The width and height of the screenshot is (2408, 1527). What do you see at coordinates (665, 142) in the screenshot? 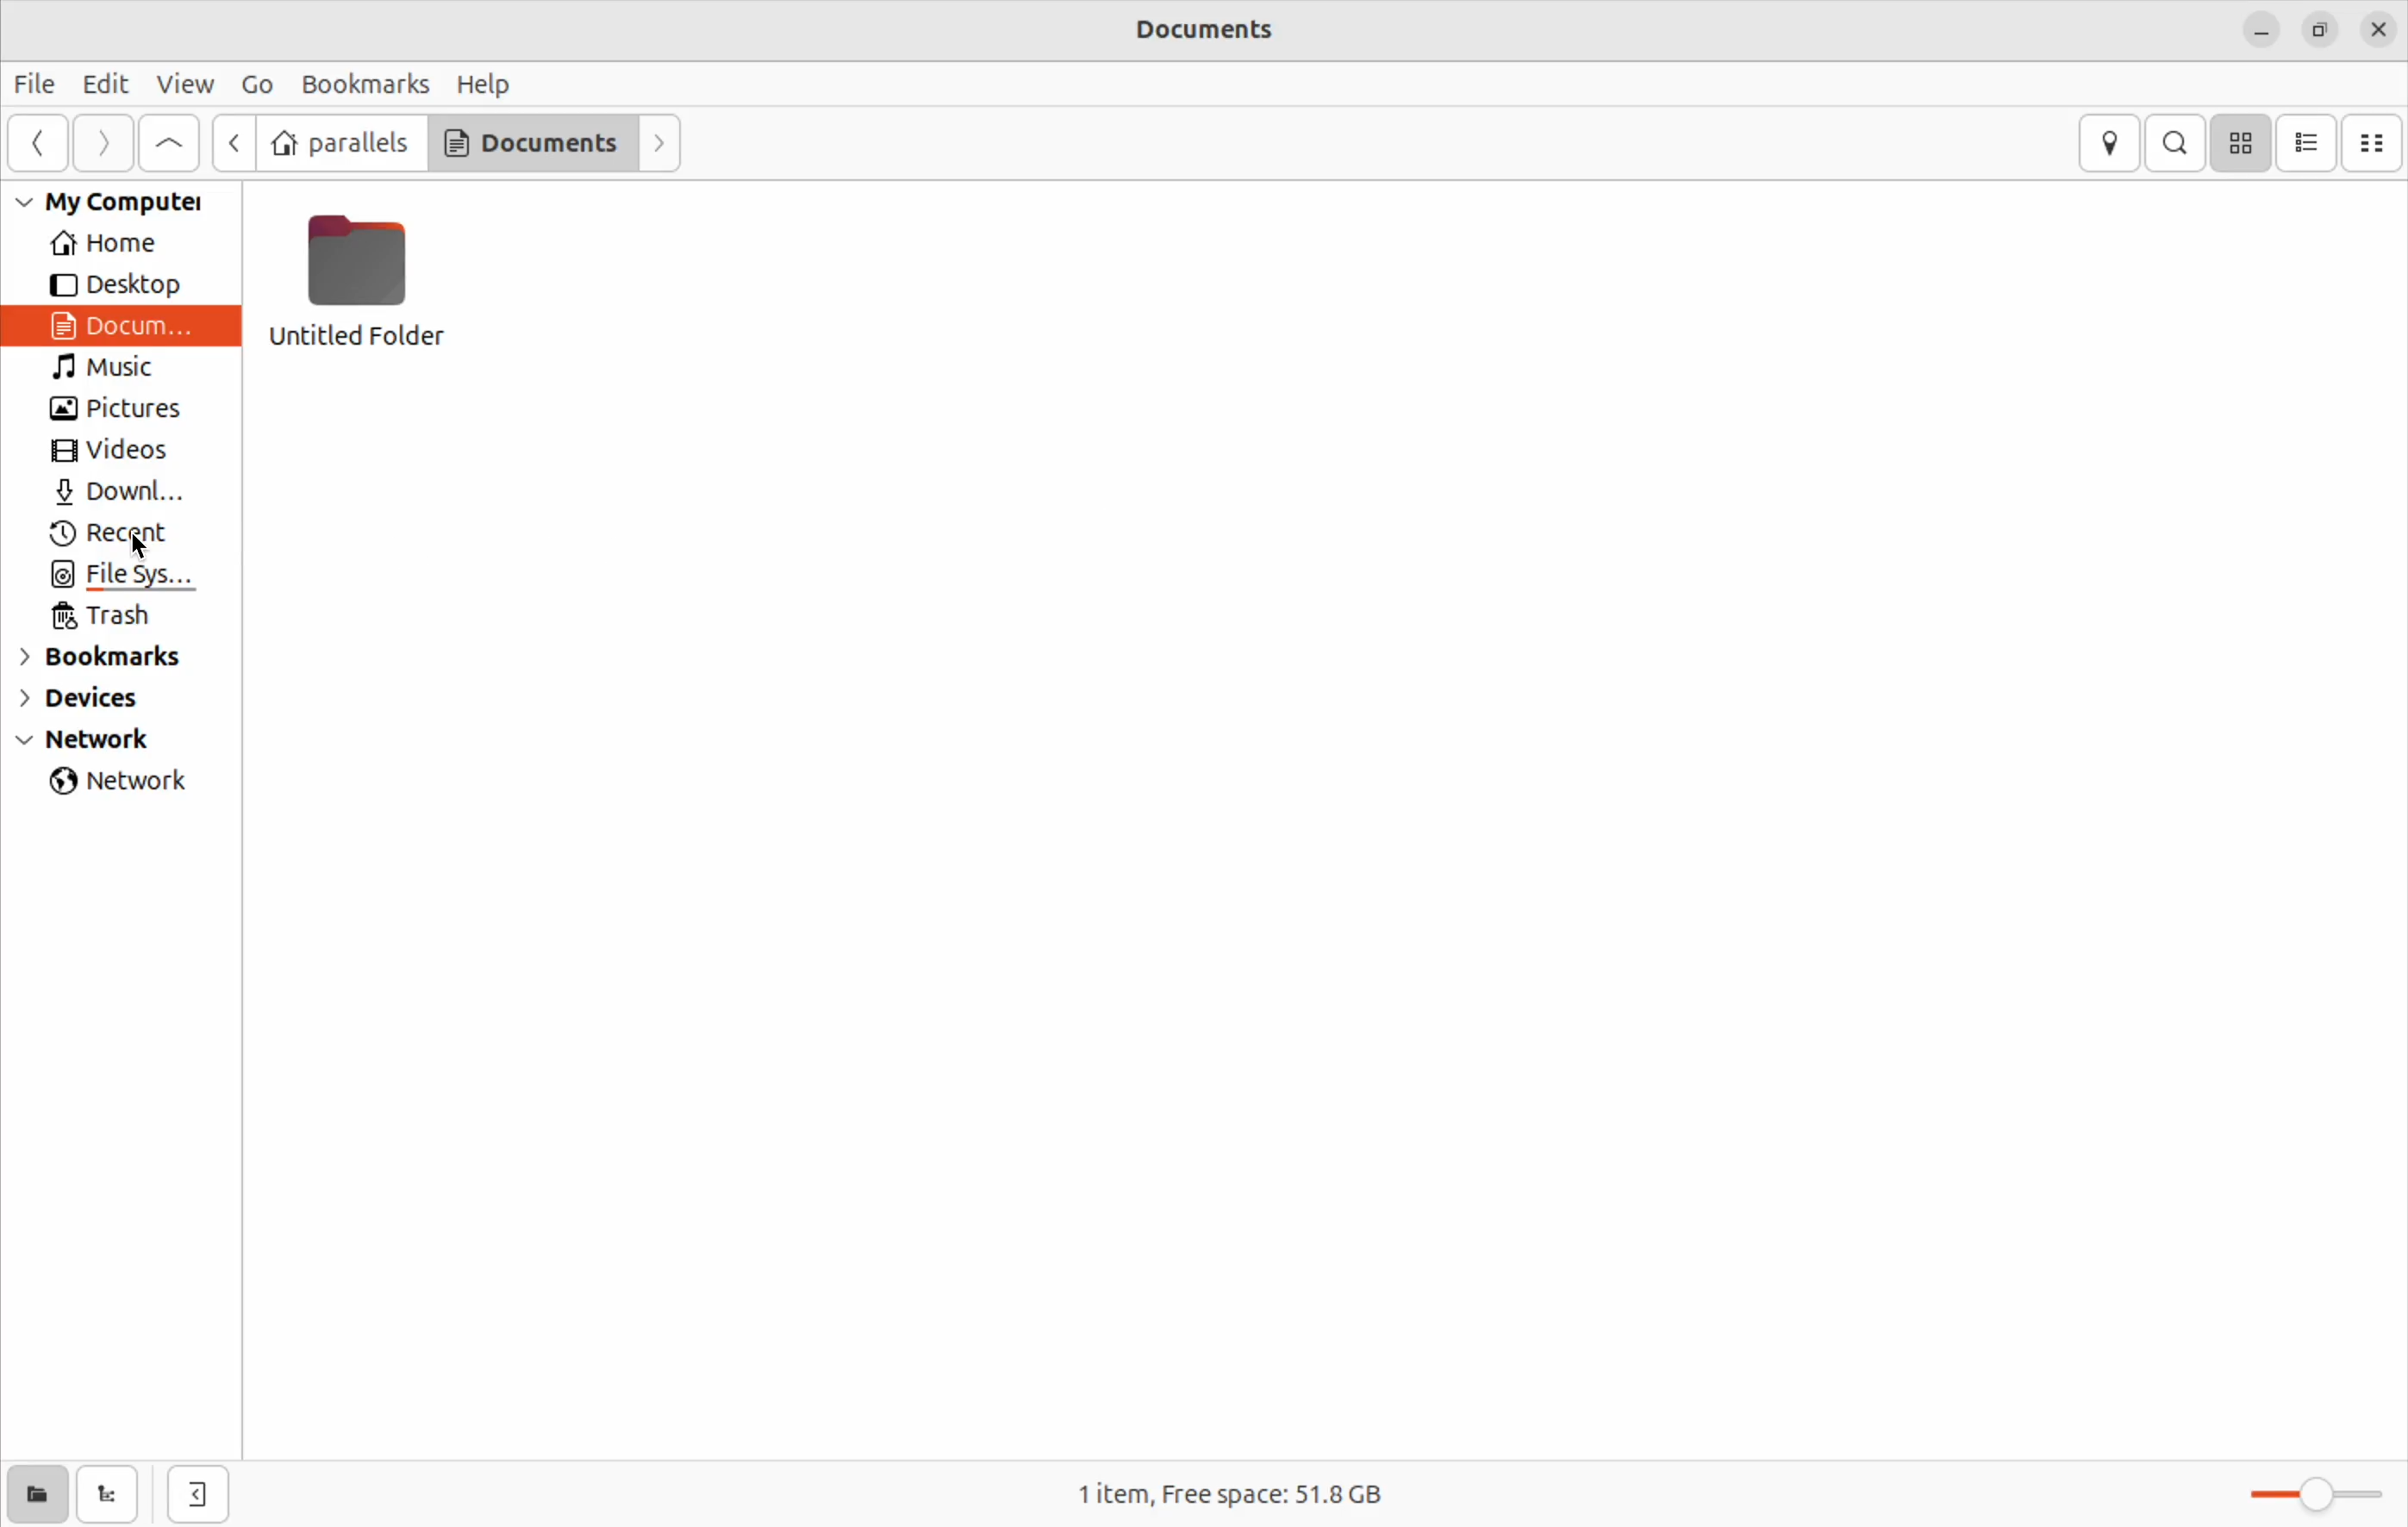
I see `next` at bounding box center [665, 142].